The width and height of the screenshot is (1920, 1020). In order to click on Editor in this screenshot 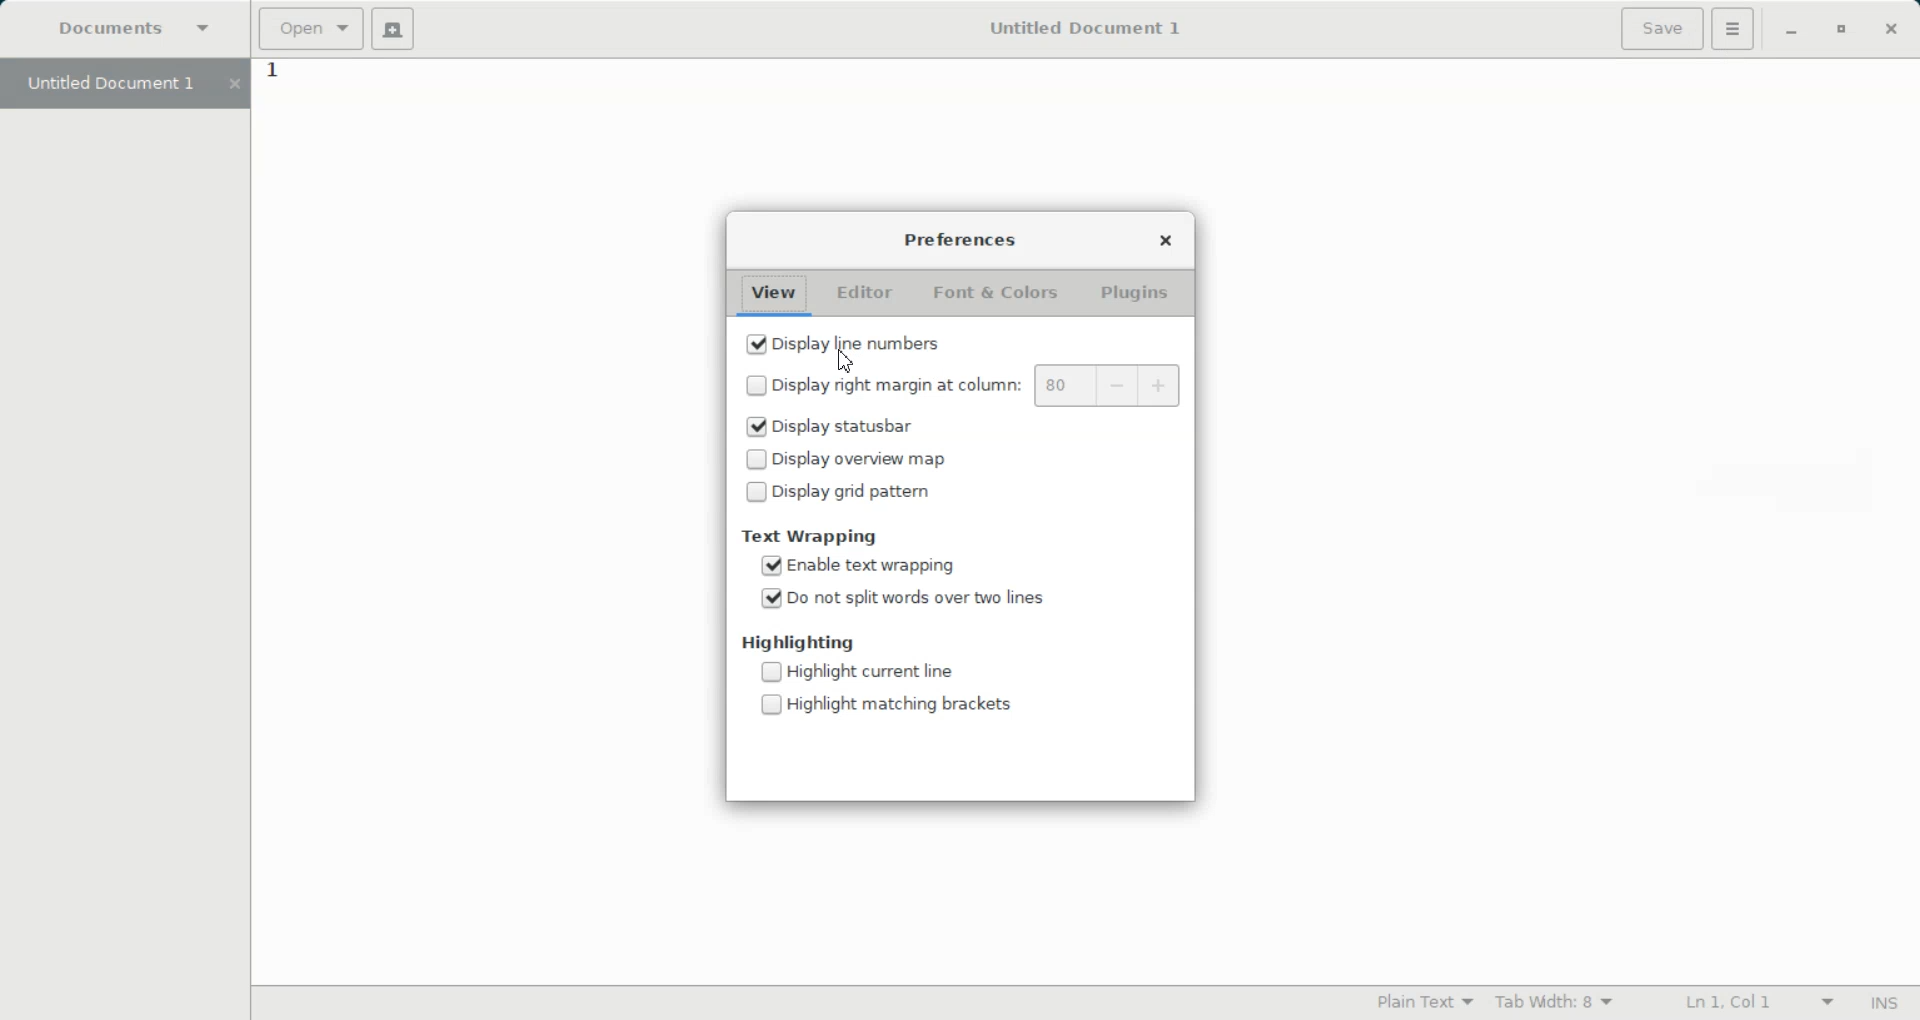, I will do `click(861, 295)`.